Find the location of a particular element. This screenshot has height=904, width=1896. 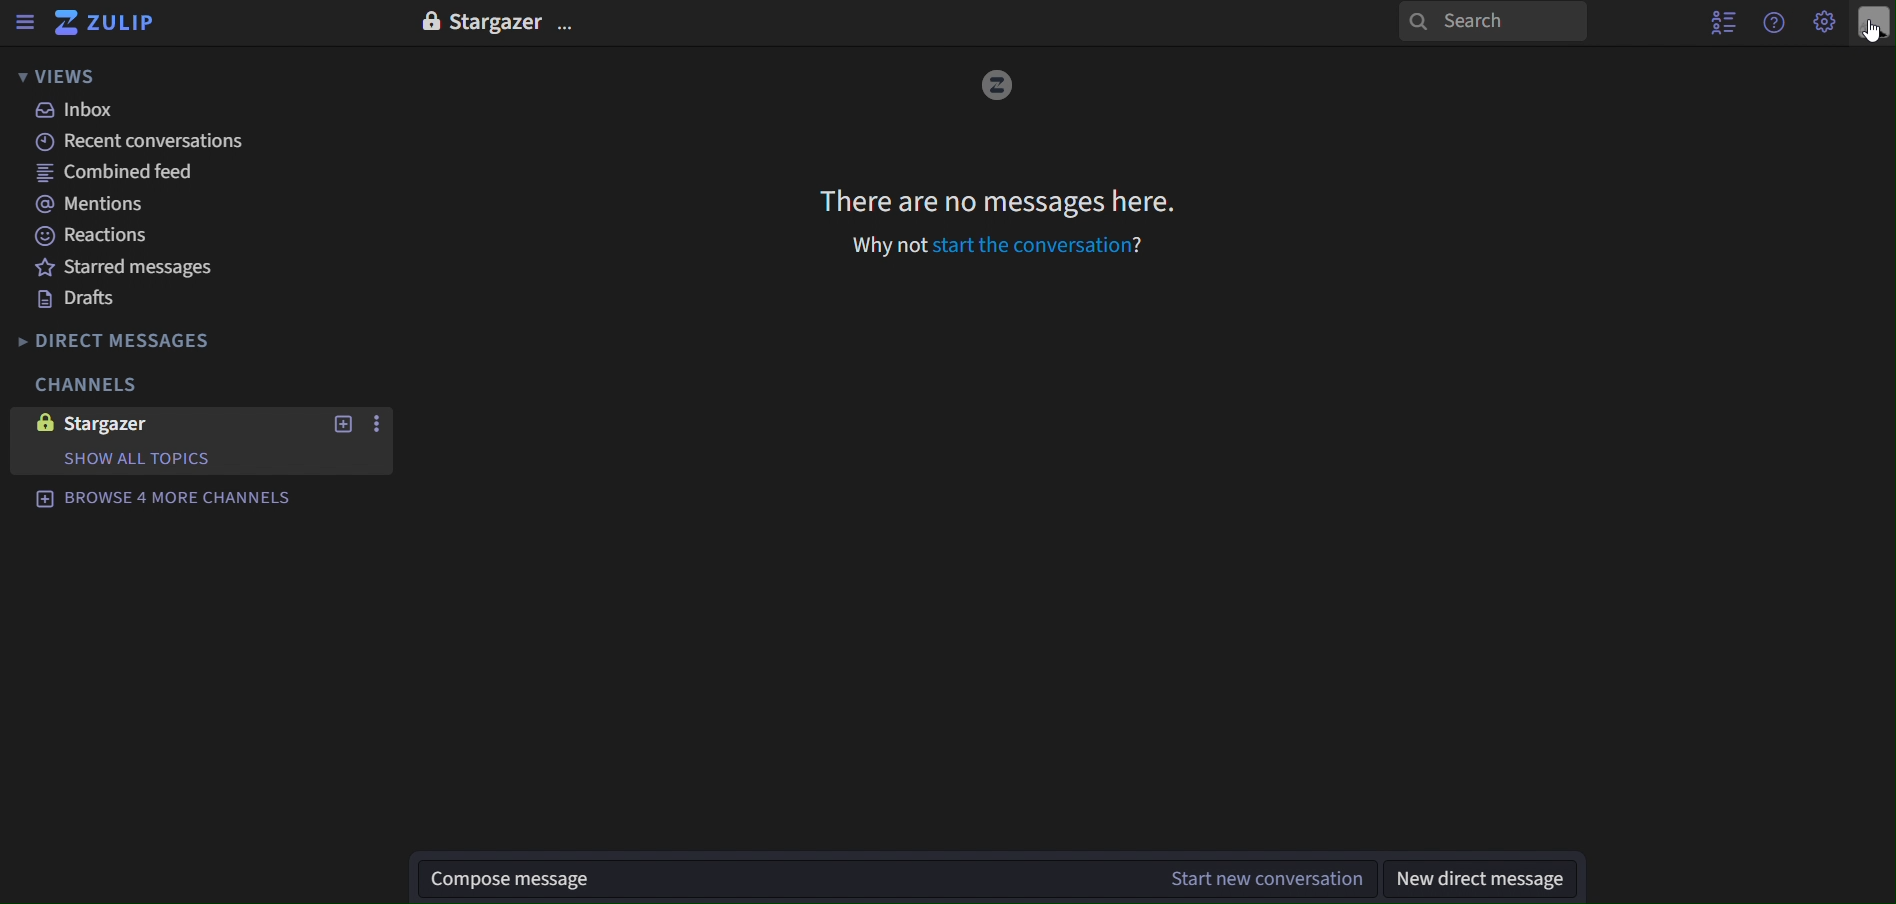

inbox is located at coordinates (79, 113).